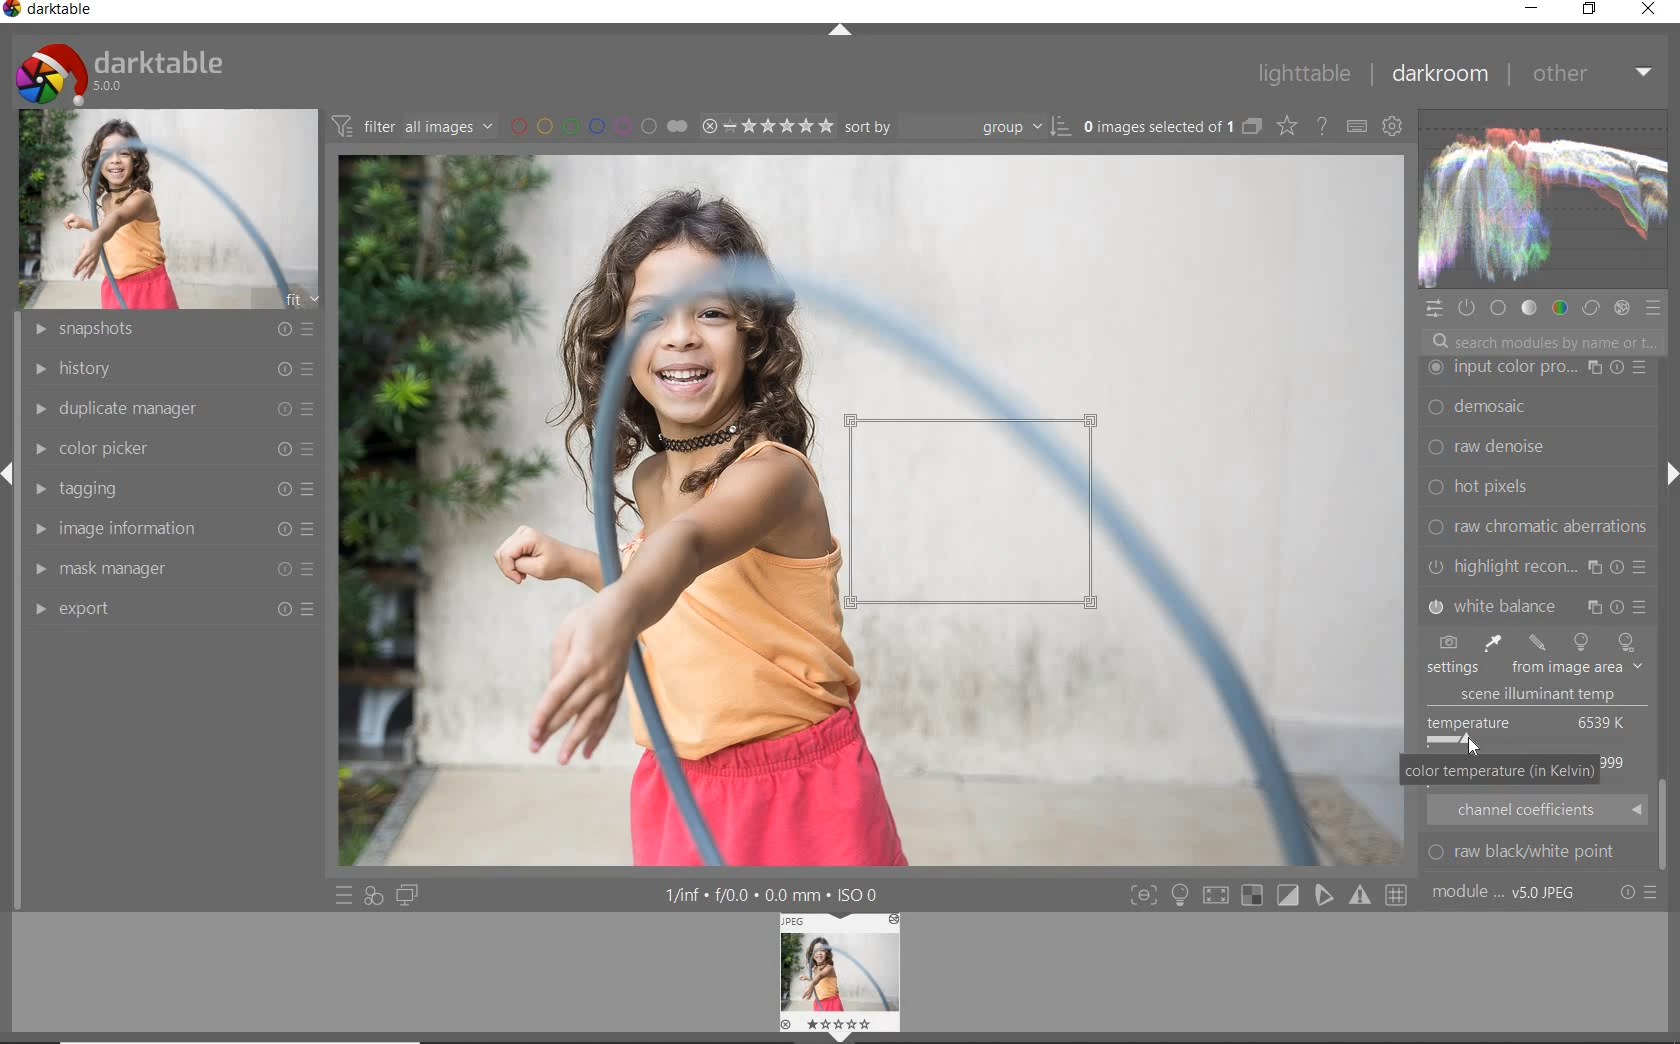 The image size is (1680, 1044). What do you see at coordinates (1288, 895) in the screenshot?
I see `toggle mode ` at bounding box center [1288, 895].